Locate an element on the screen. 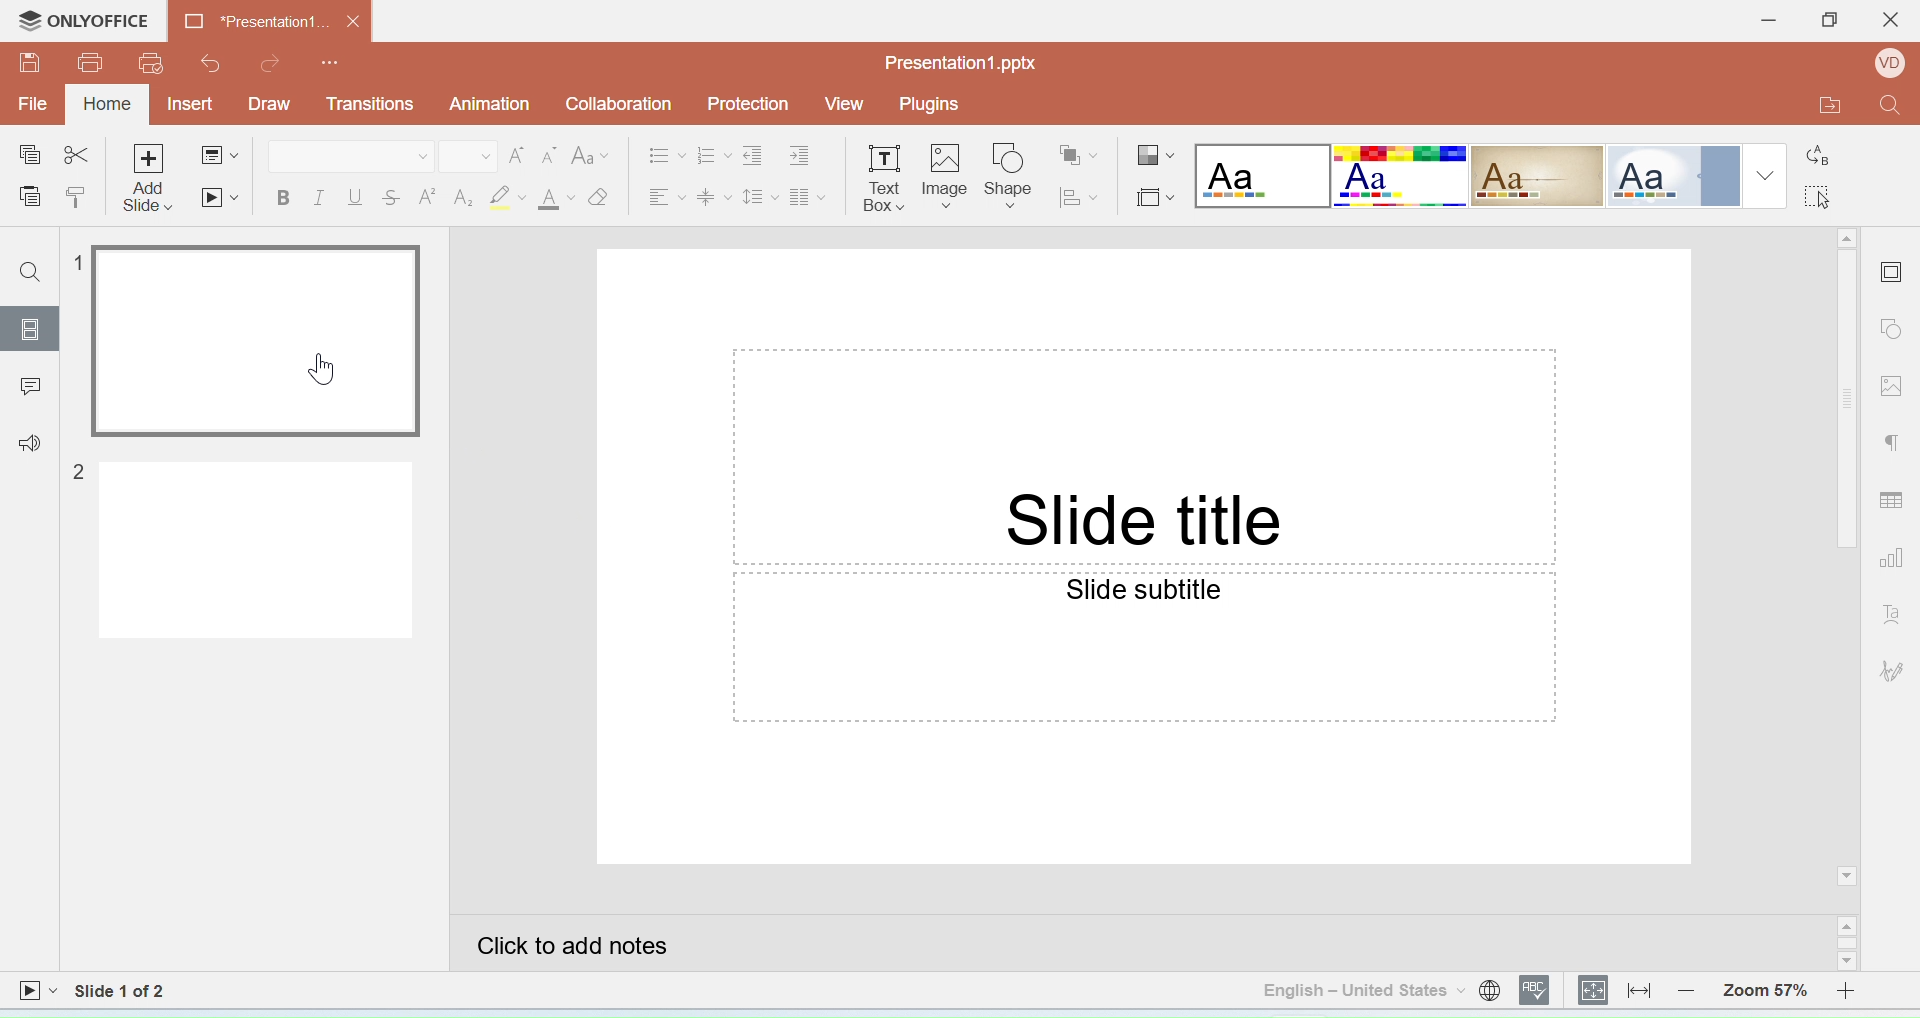  Plugins is located at coordinates (935, 104).